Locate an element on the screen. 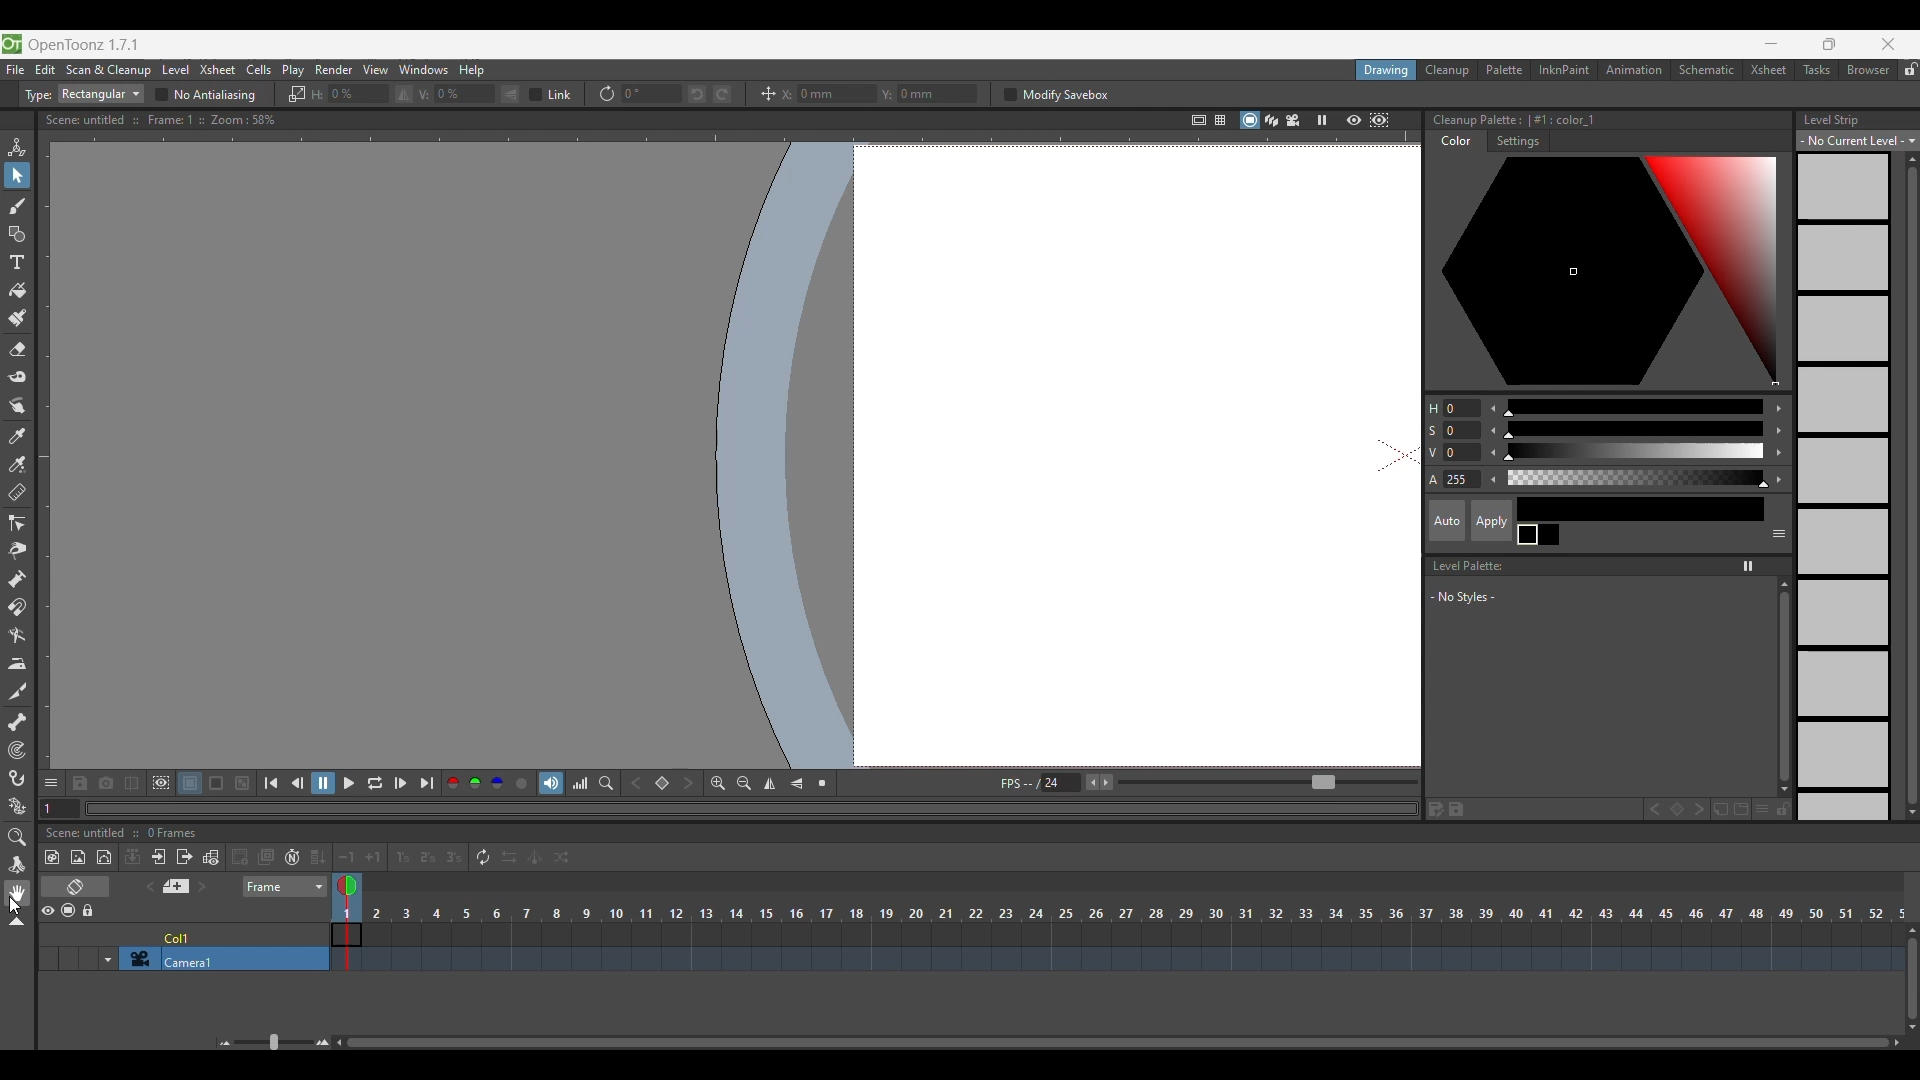 The height and width of the screenshot is (1080, 1920). Increase color modification is located at coordinates (1779, 444).